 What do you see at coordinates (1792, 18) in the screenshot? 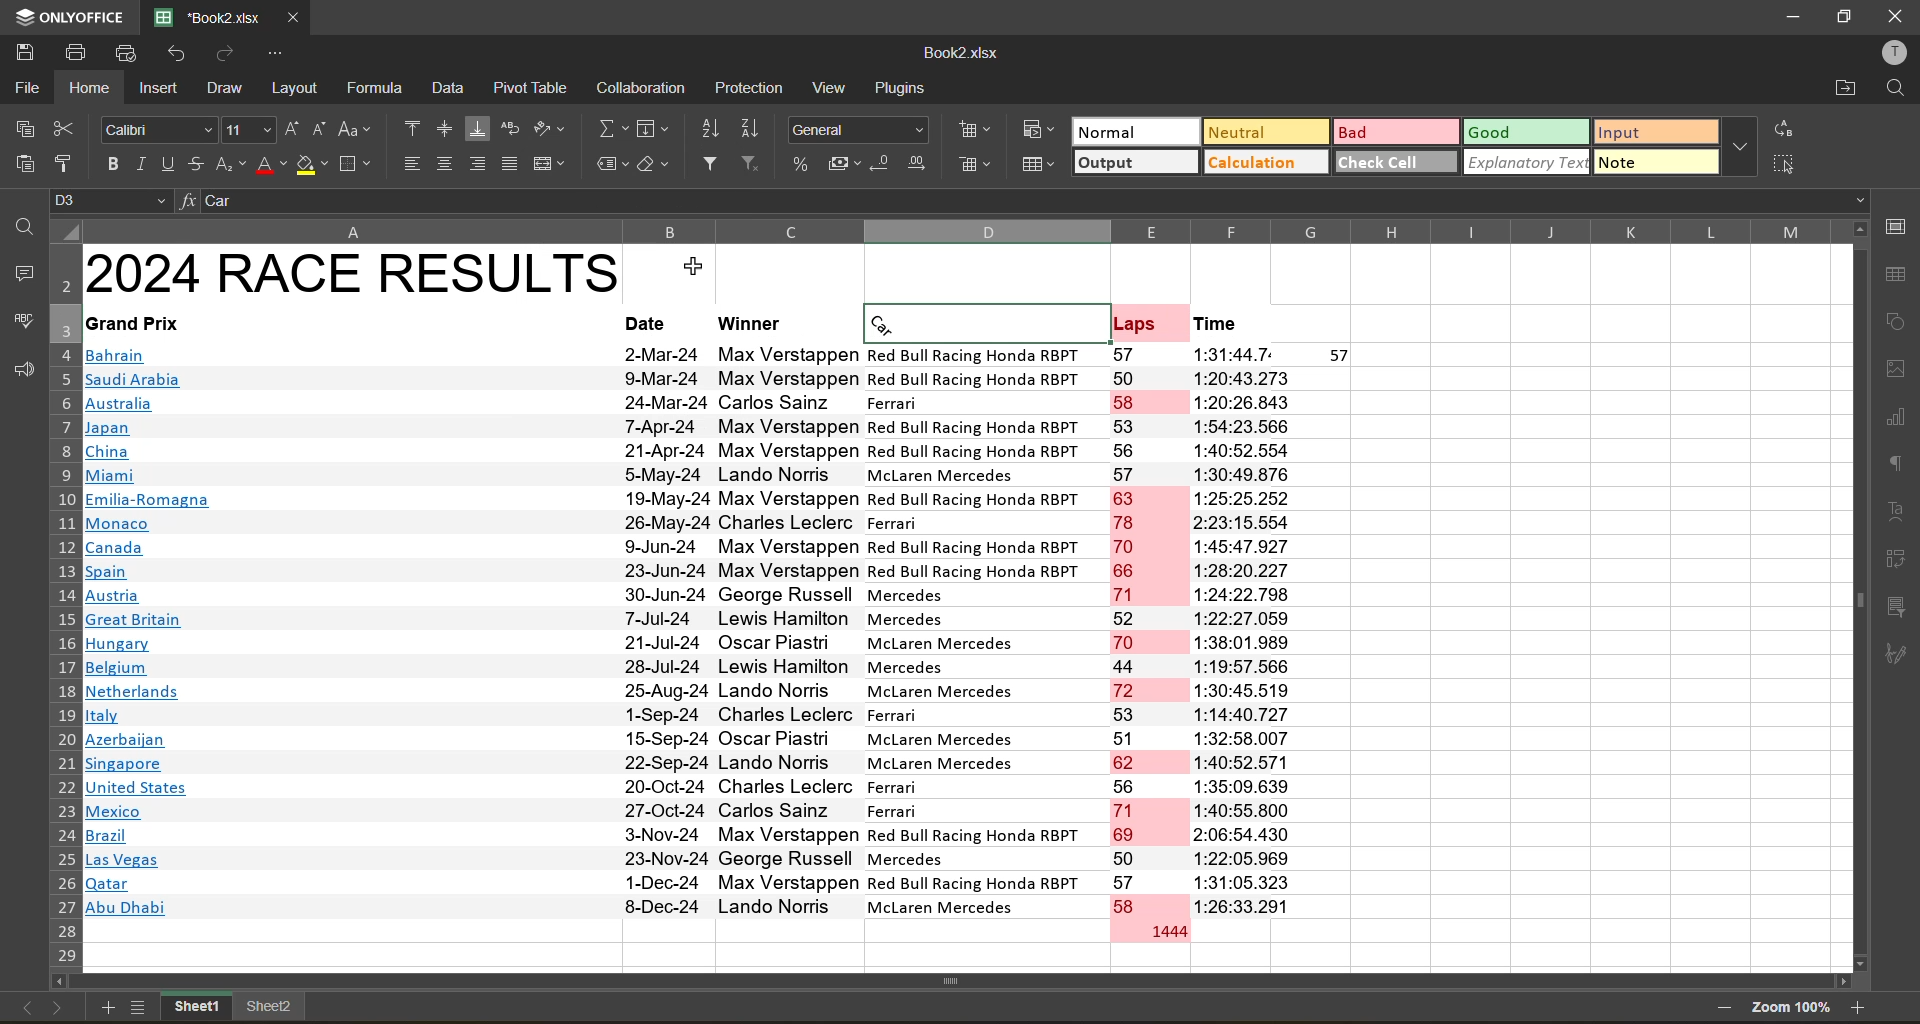
I see `minimize` at bounding box center [1792, 18].